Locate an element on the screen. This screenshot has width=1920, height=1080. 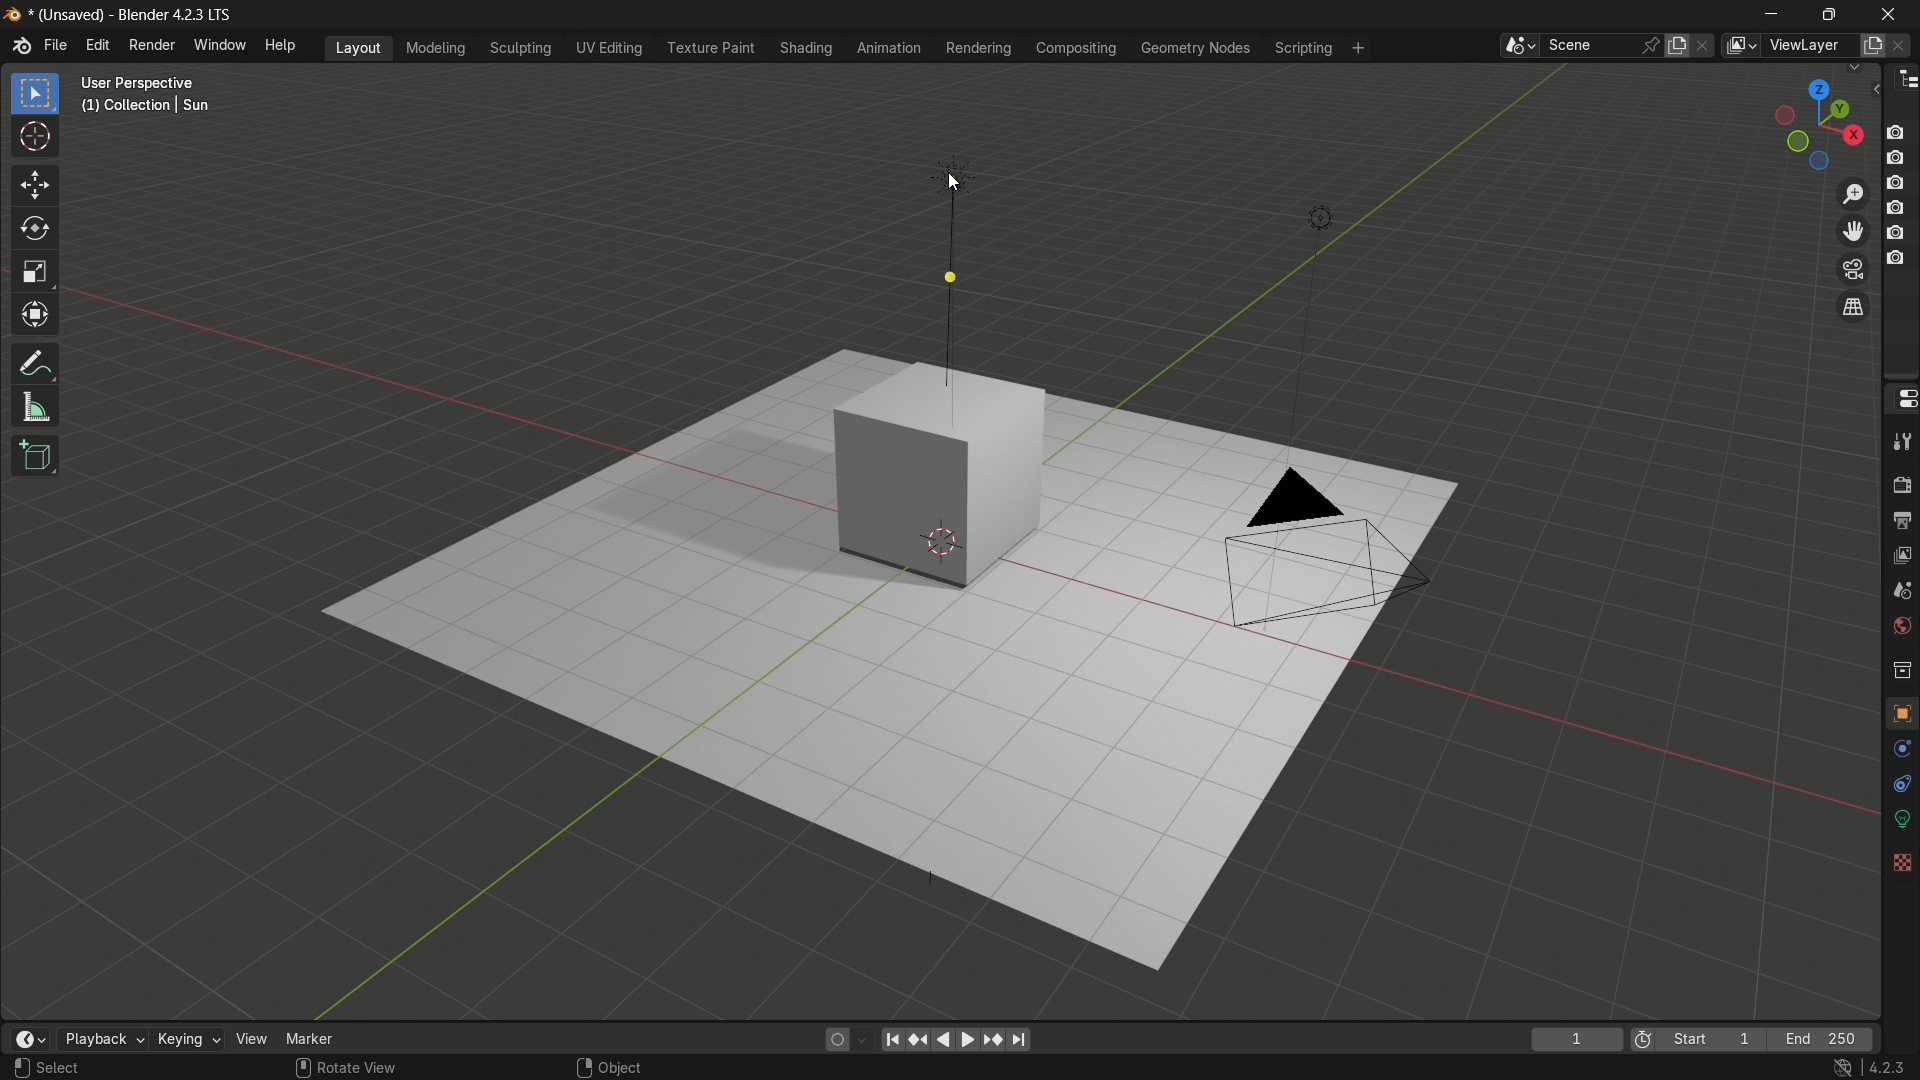
jump to endpoint is located at coordinates (893, 1040).